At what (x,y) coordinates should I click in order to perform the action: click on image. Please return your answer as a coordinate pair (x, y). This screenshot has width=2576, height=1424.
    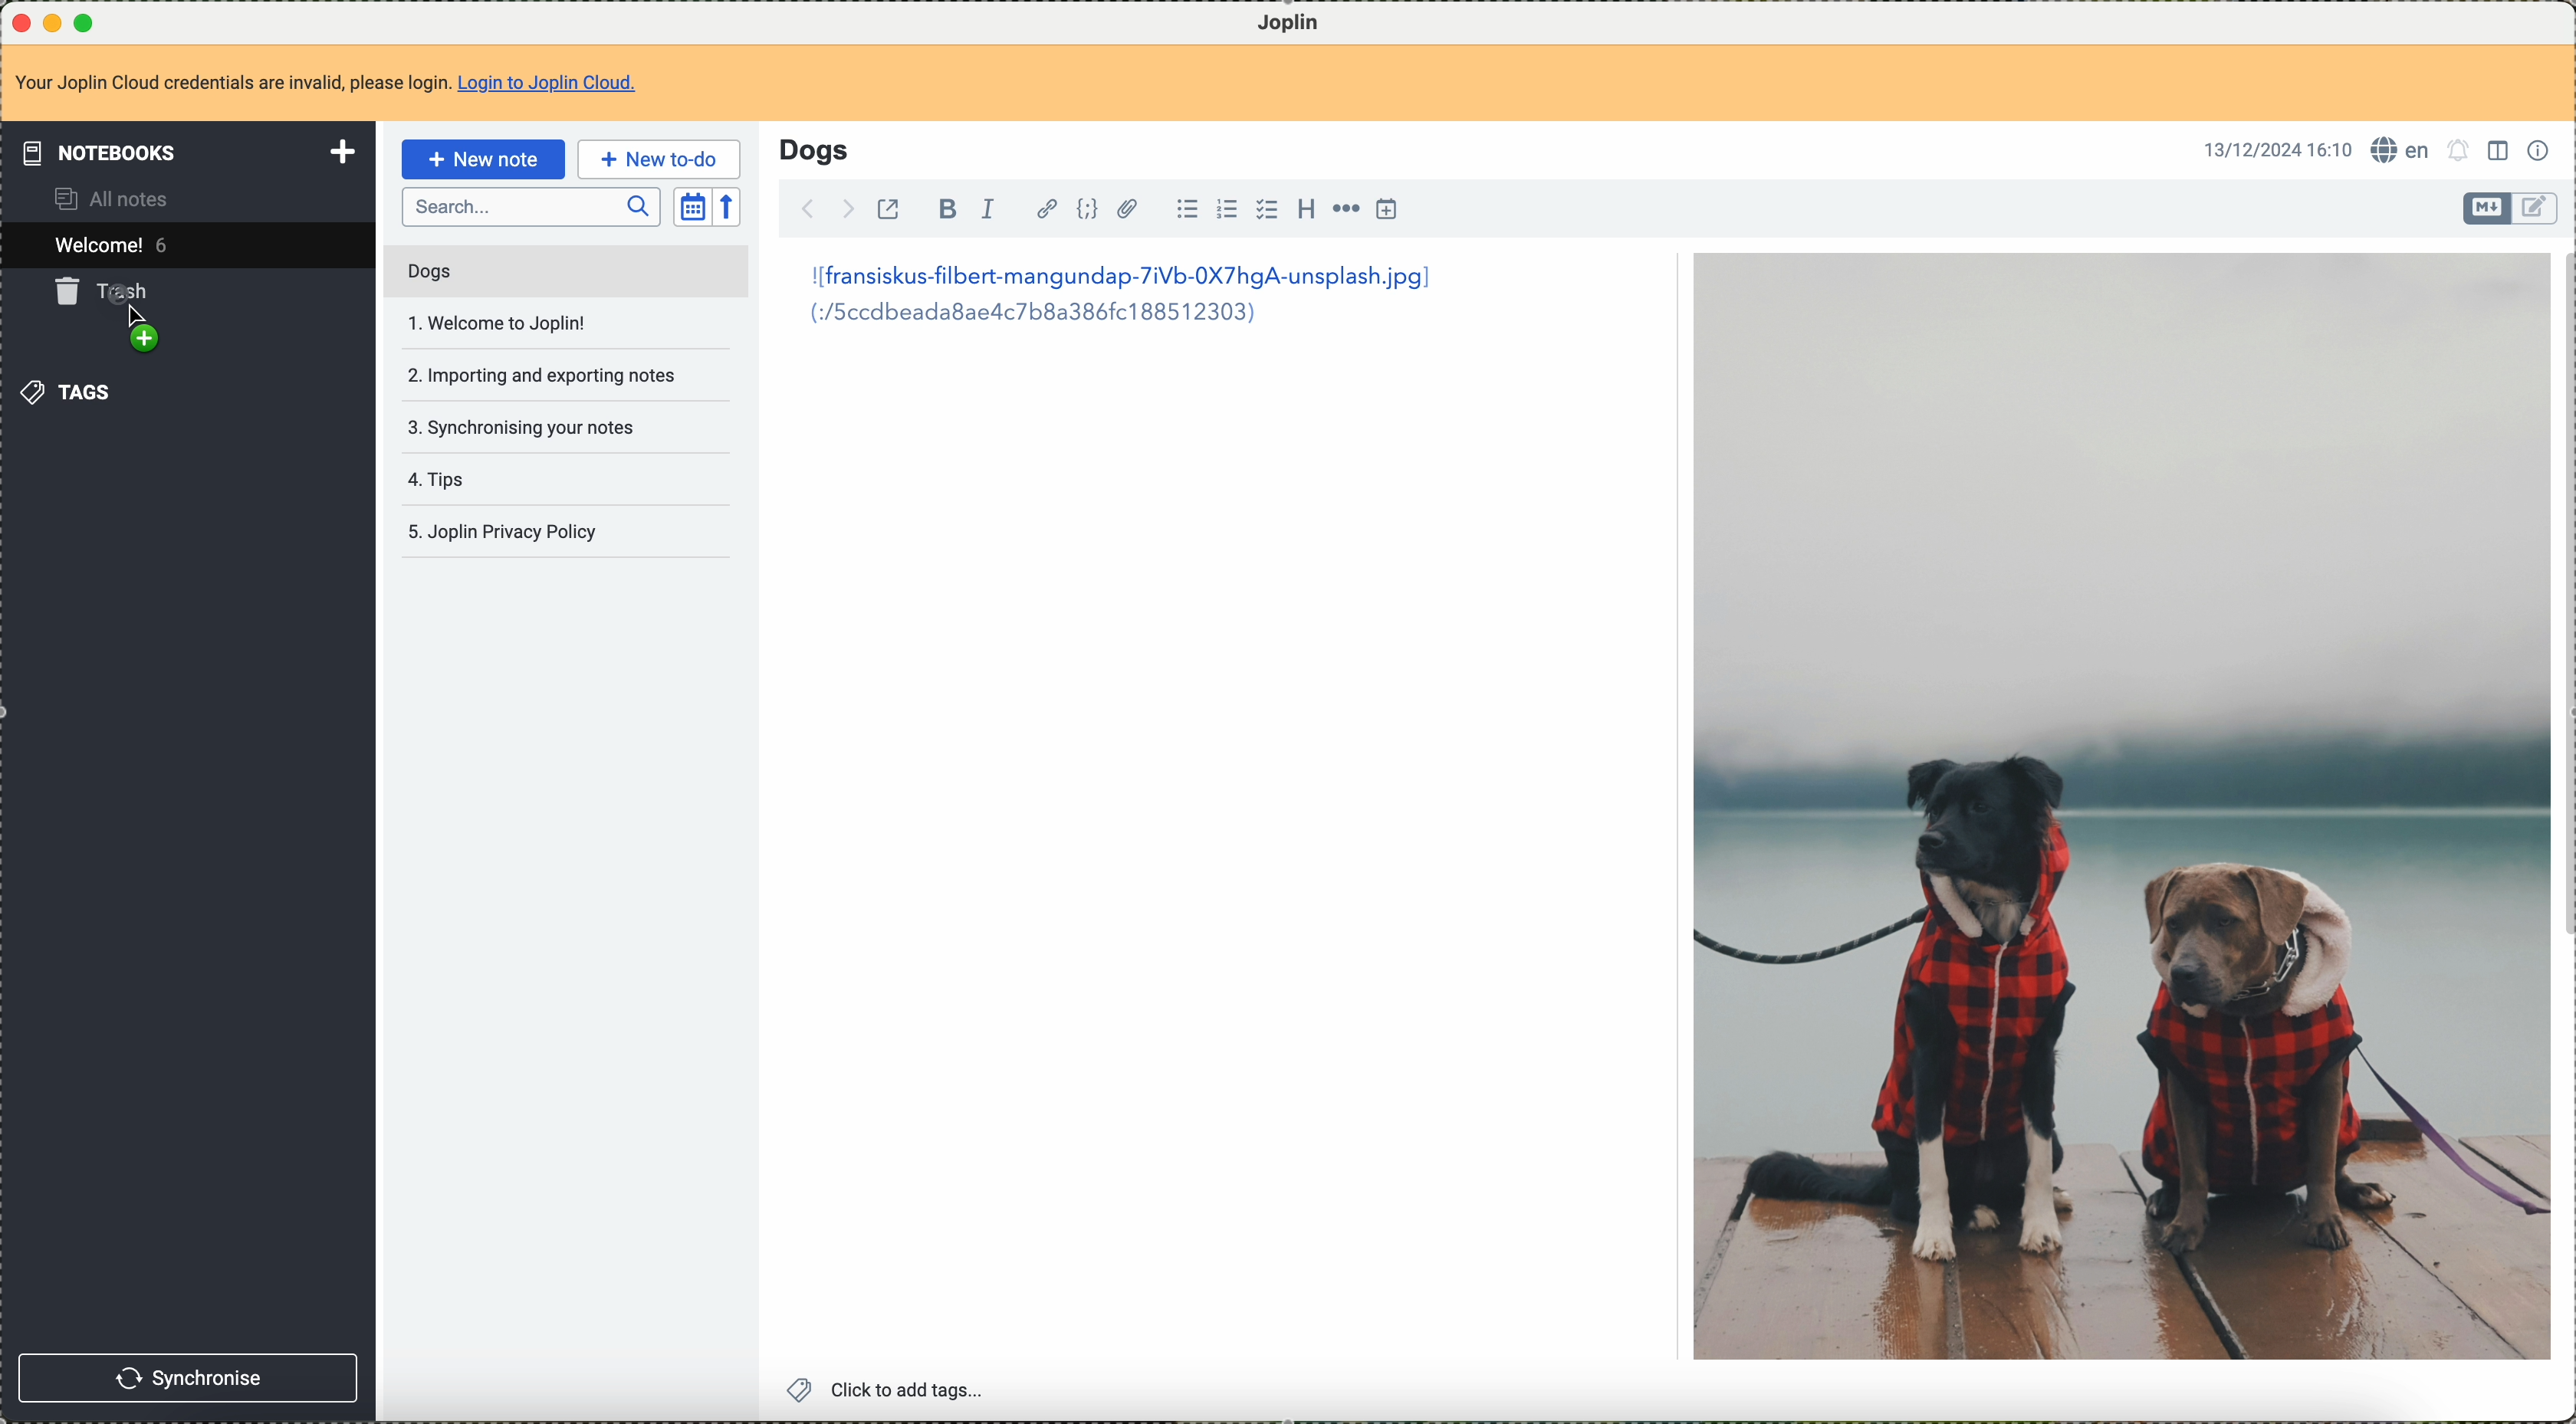
    Looking at the image, I should click on (2119, 806).